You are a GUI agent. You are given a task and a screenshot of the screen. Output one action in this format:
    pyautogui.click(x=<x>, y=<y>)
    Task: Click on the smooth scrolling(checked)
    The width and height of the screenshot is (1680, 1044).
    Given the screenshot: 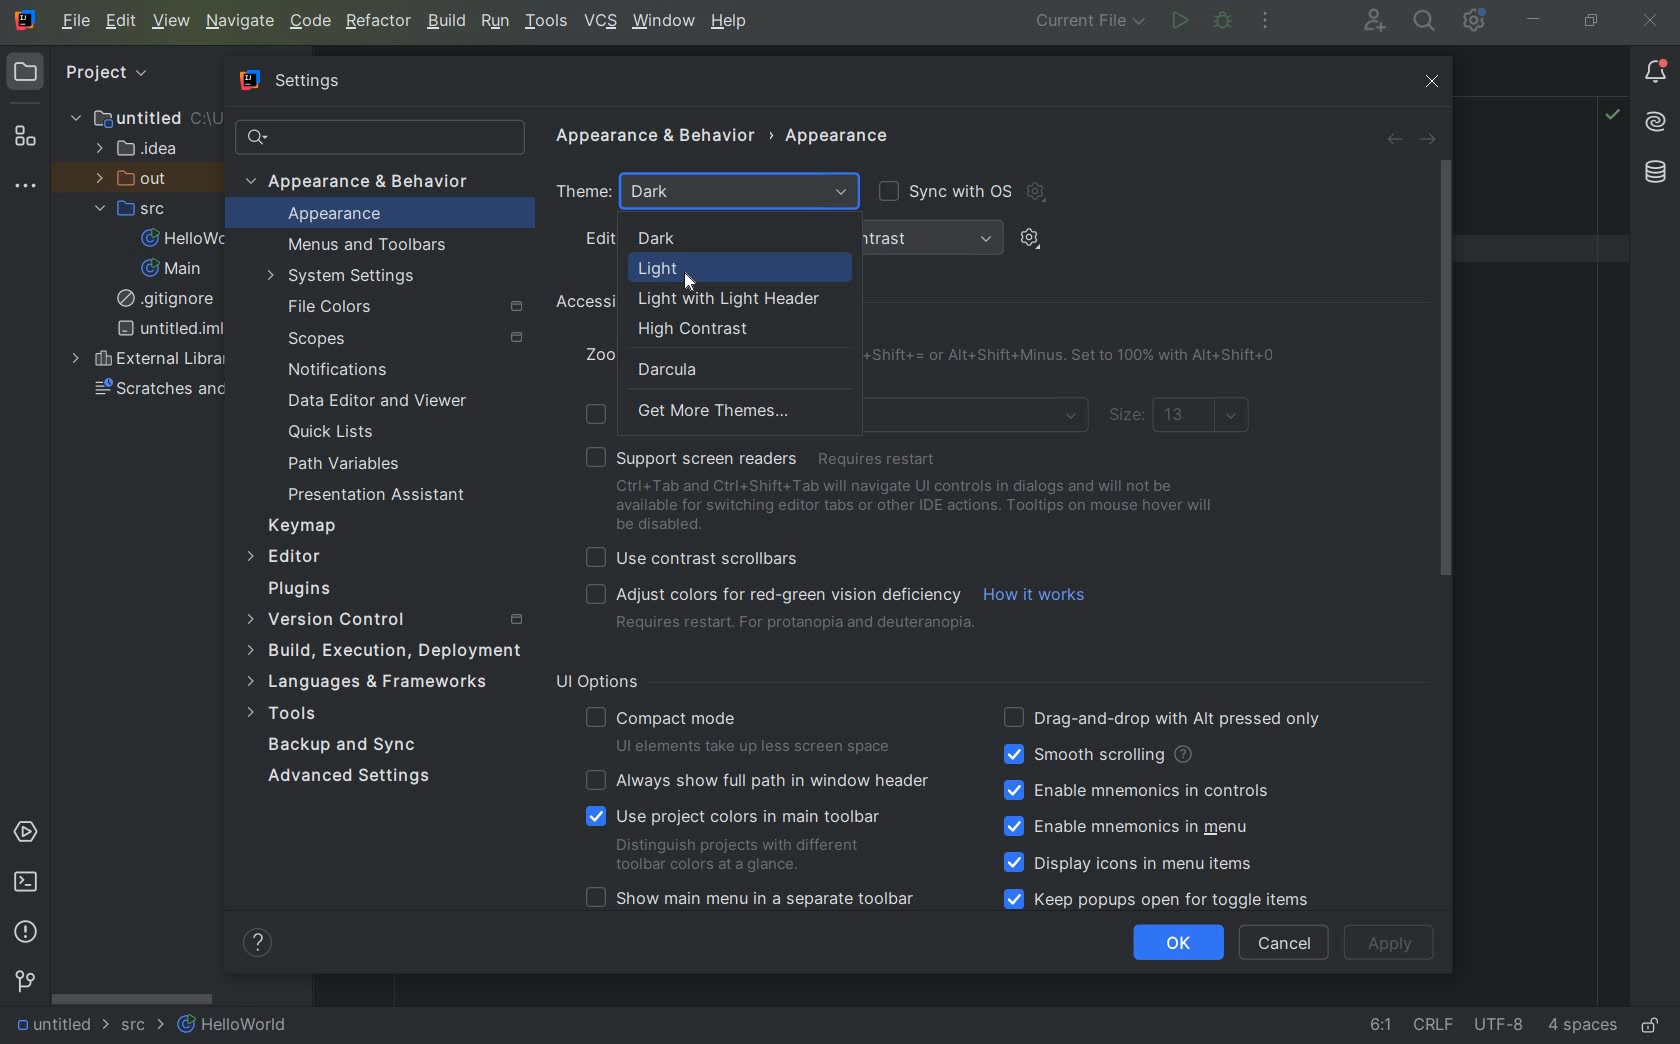 What is the action you would take?
    pyautogui.click(x=1096, y=755)
    